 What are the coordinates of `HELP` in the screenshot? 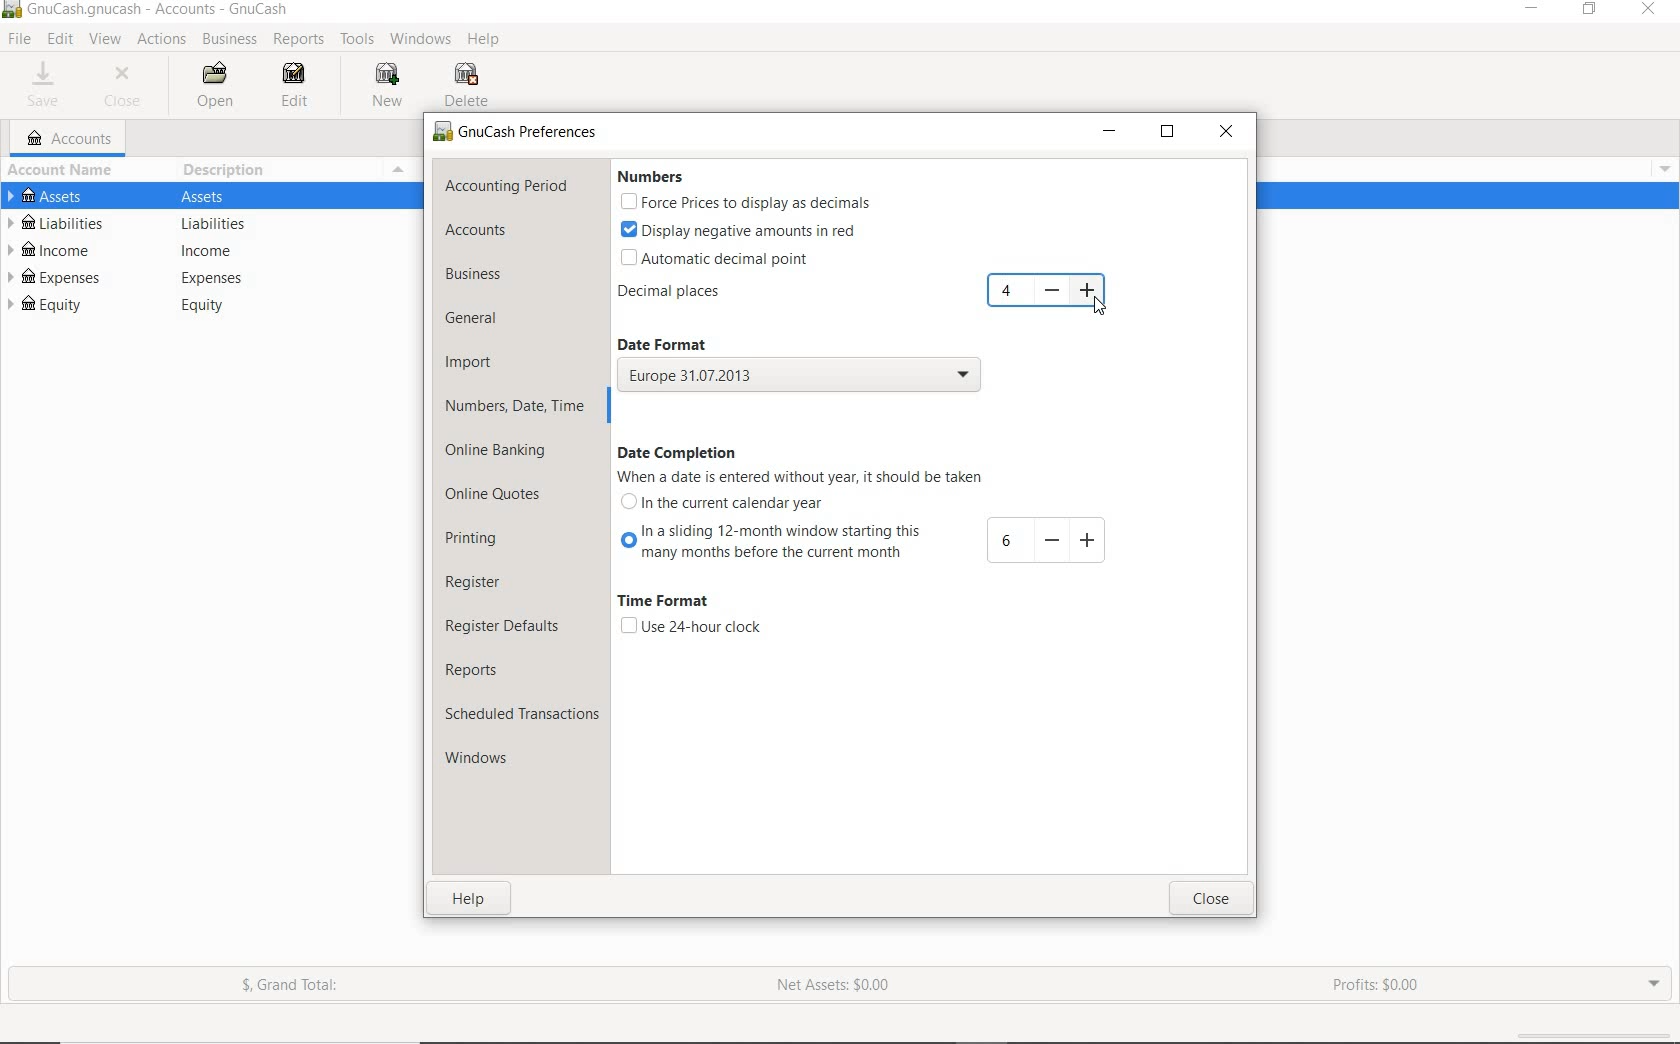 It's located at (488, 42).